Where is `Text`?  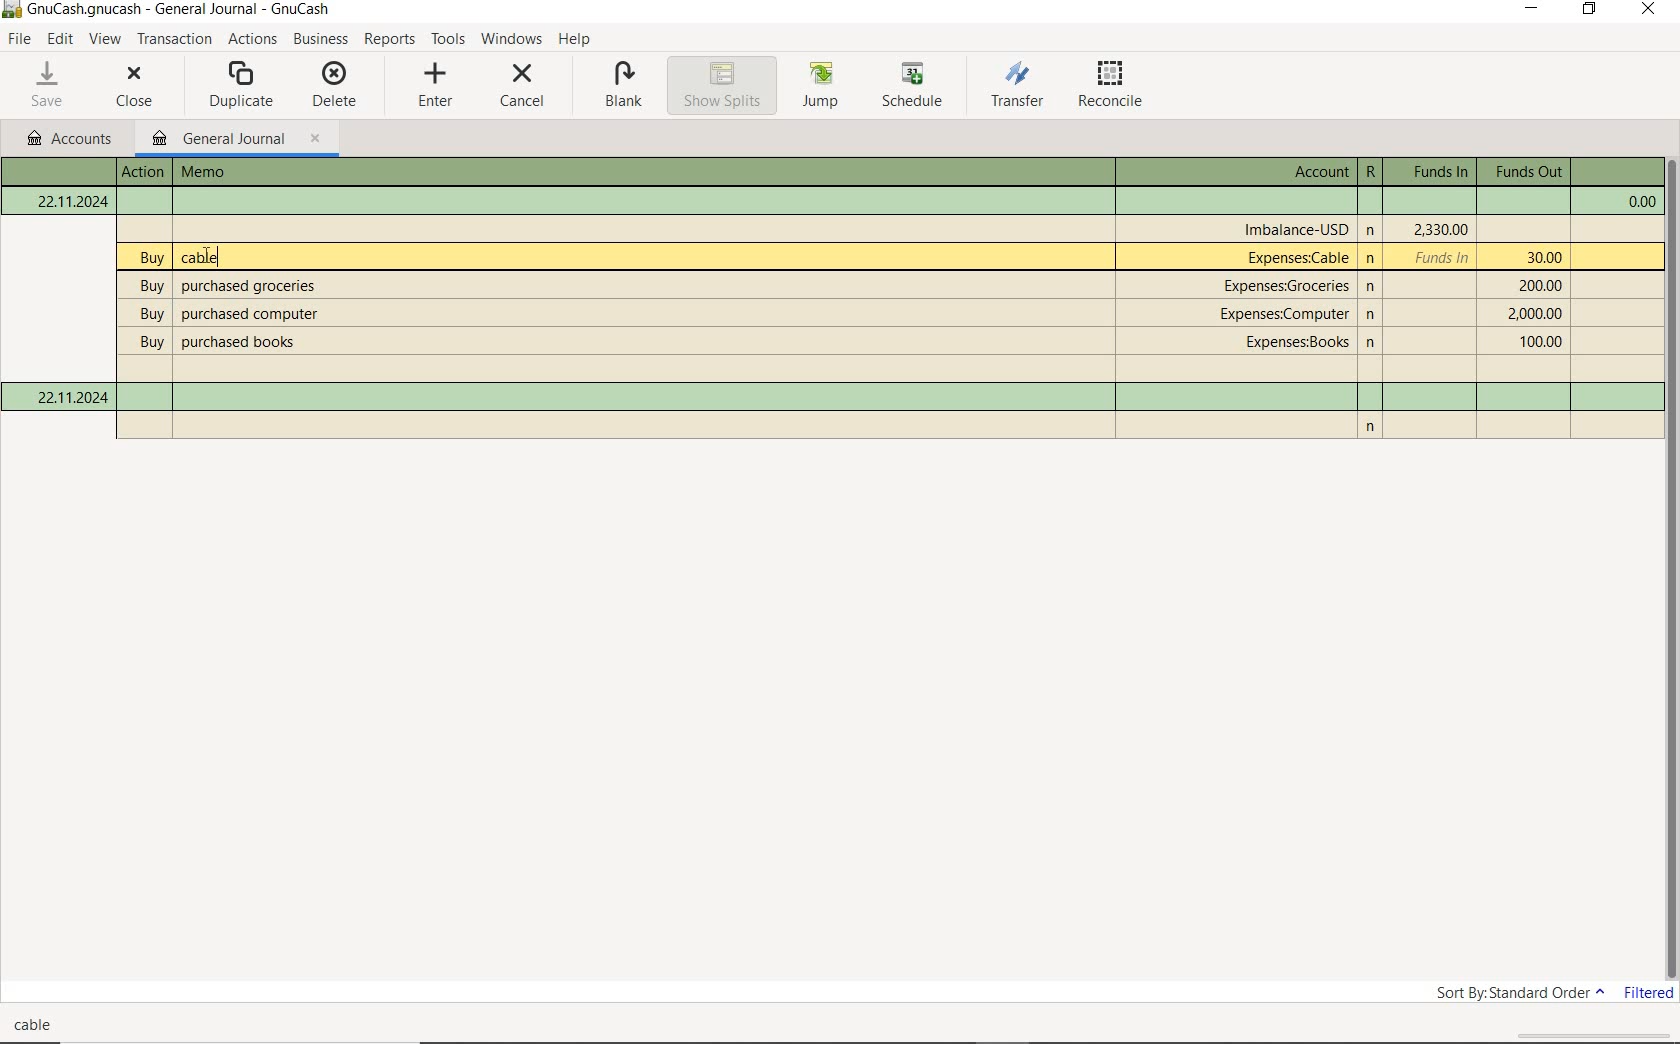
Text is located at coordinates (889, 369).